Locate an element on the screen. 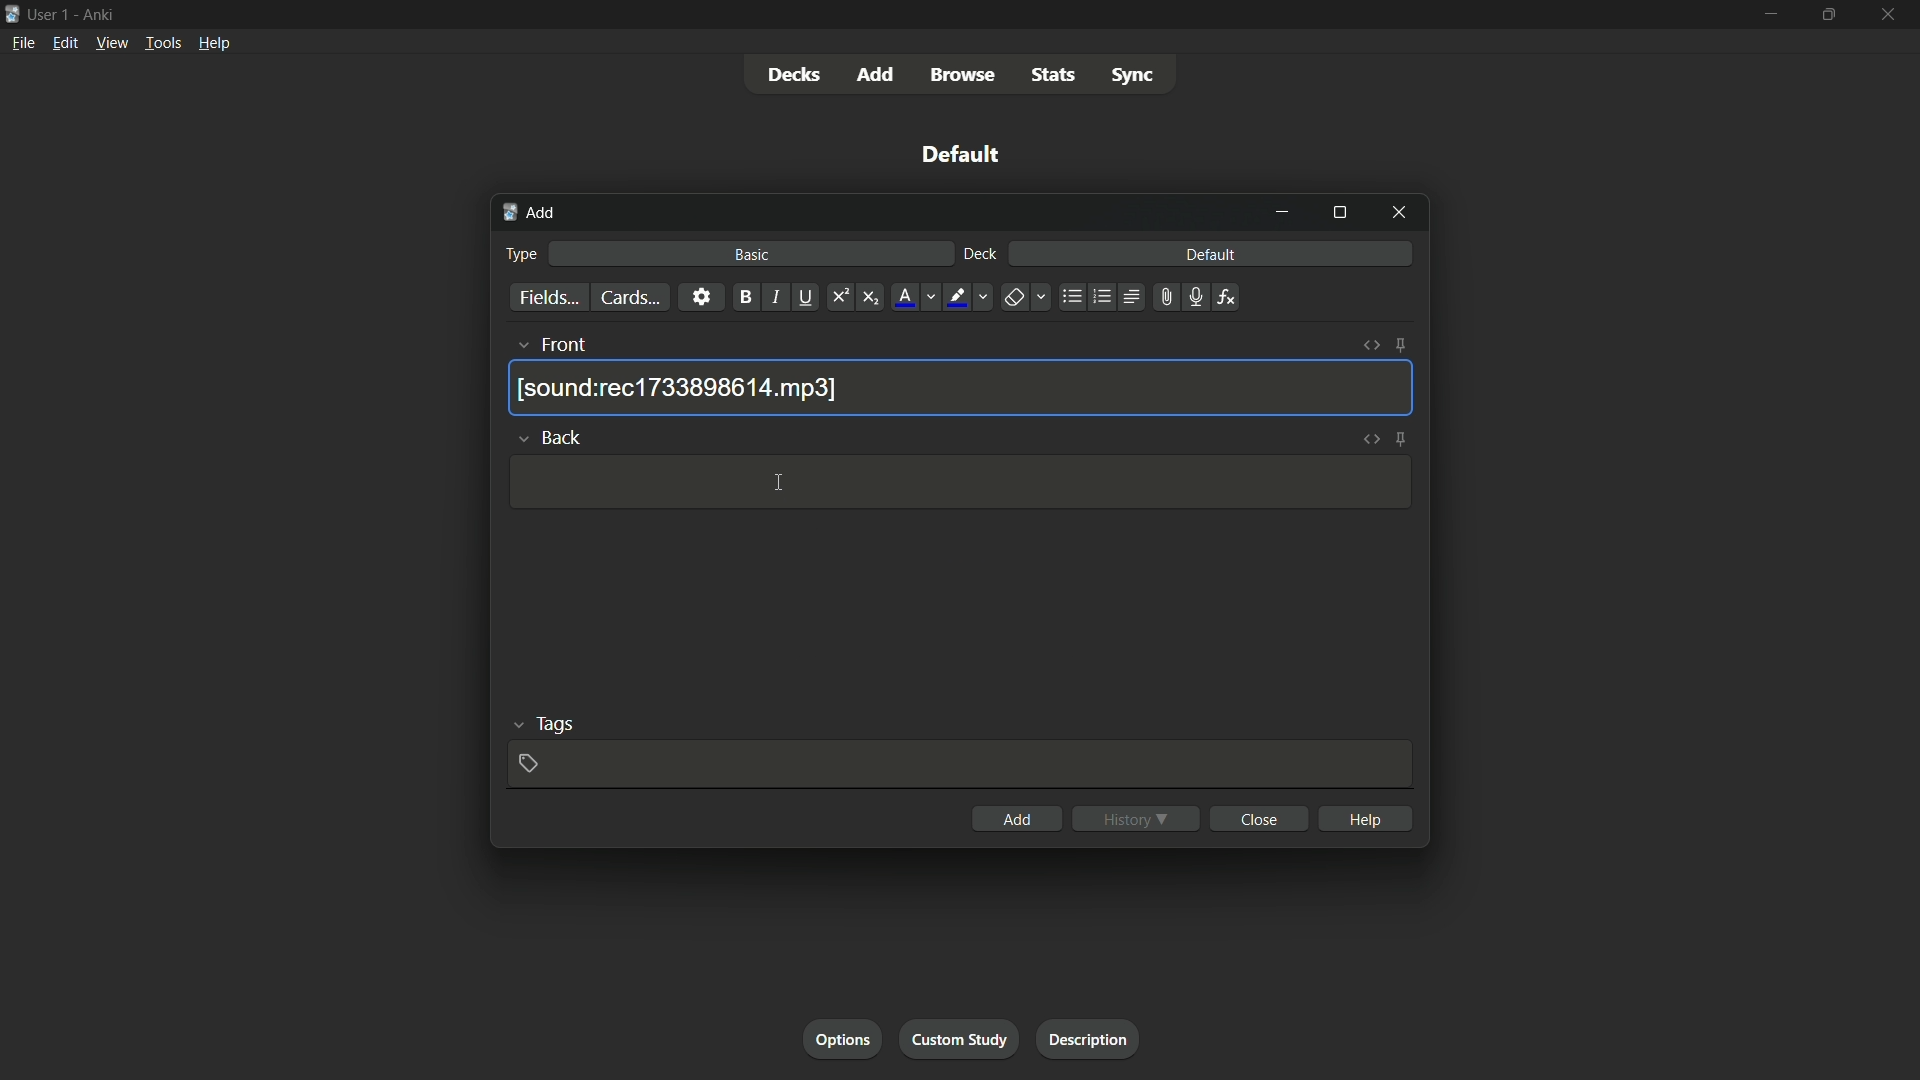  help menu is located at coordinates (213, 43).